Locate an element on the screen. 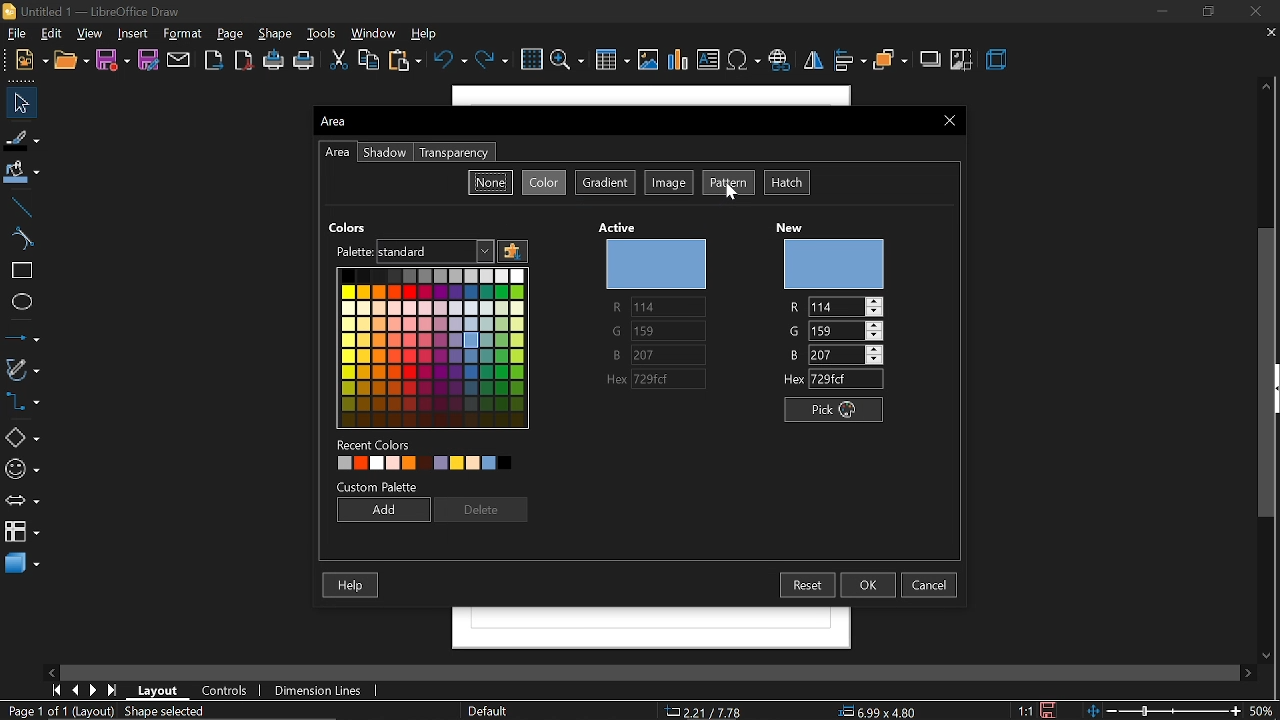  insert image is located at coordinates (650, 60).